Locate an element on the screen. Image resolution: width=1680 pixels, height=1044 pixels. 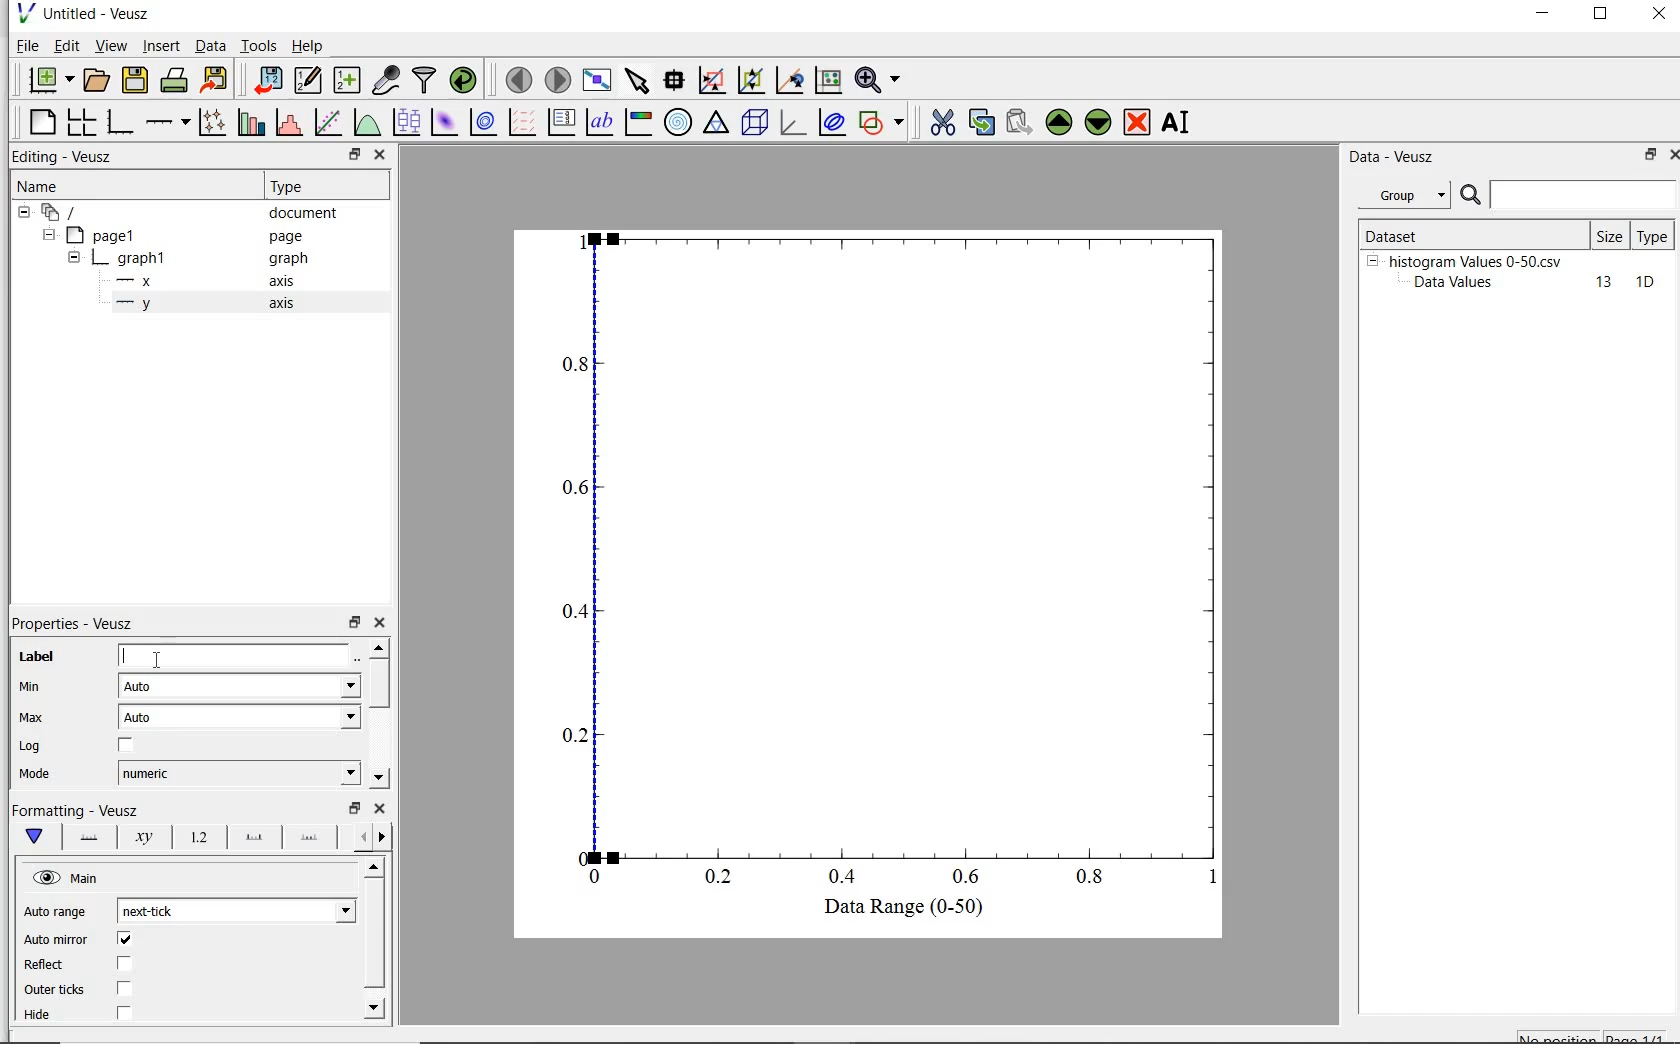
Dataset is located at coordinates (1424, 233).